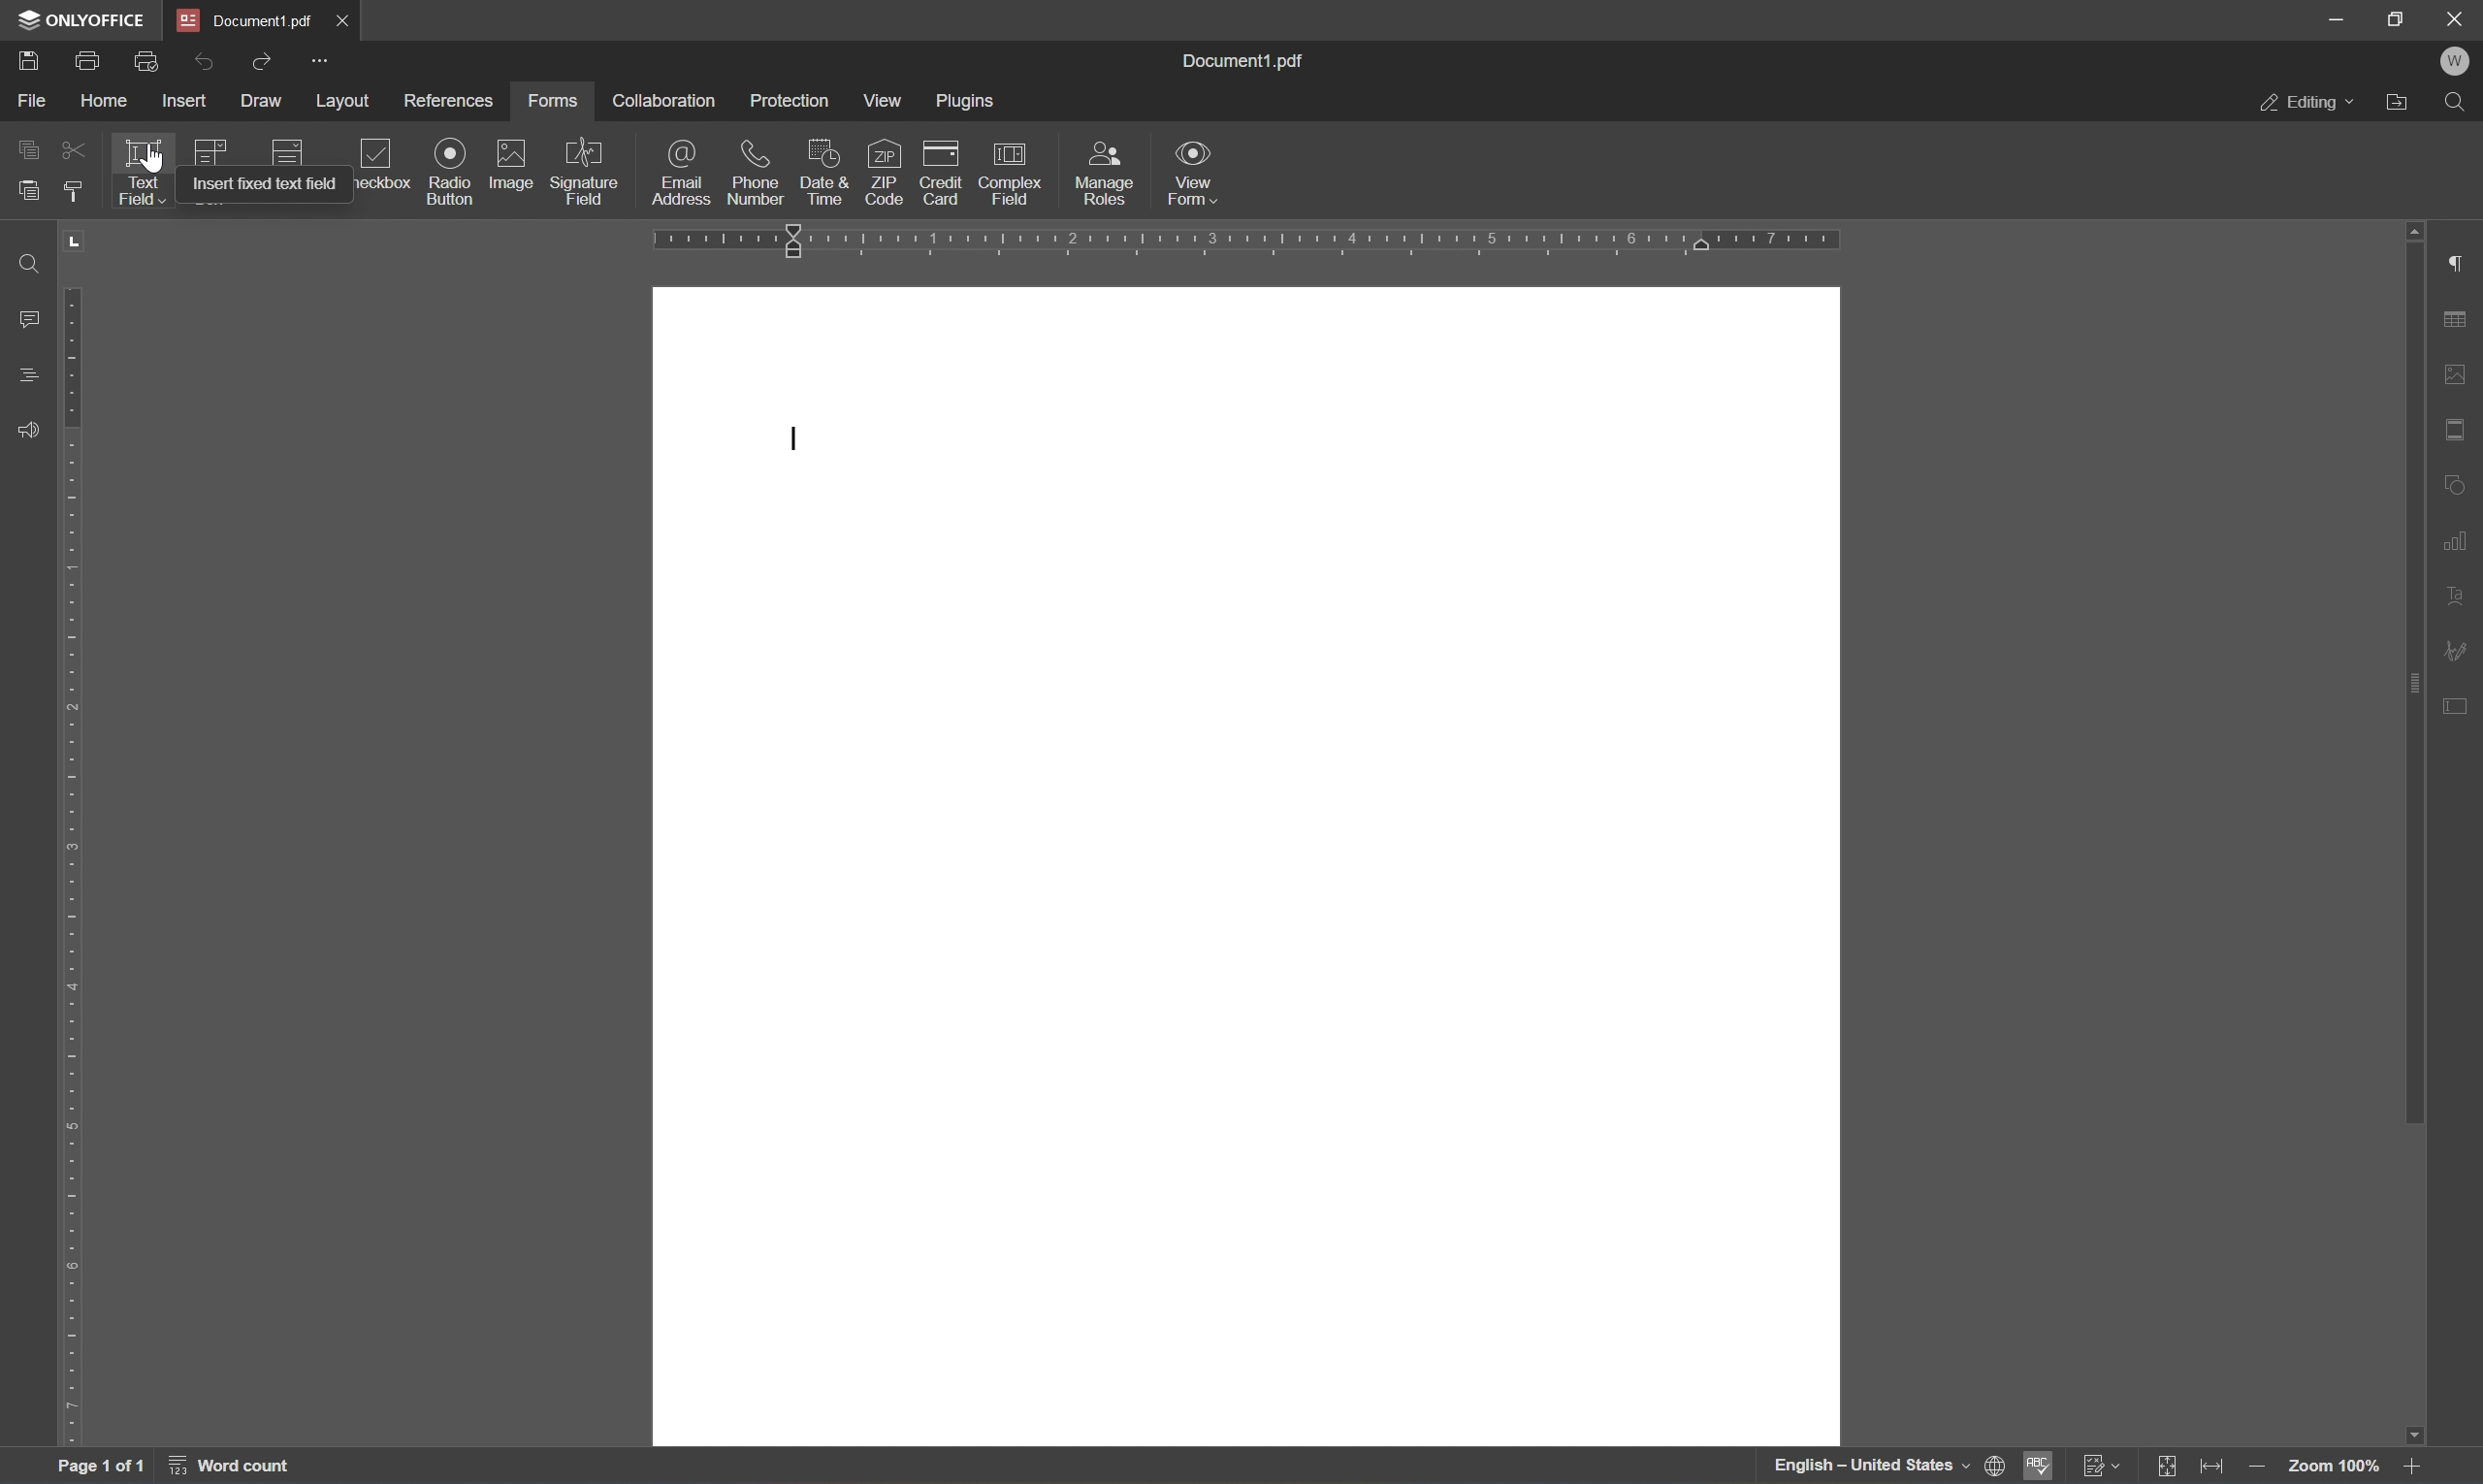 The image size is (2483, 1484). What do you see at coordinates (449, 104) in the screenshot?
I see `references` at bounding box center [449, 104].